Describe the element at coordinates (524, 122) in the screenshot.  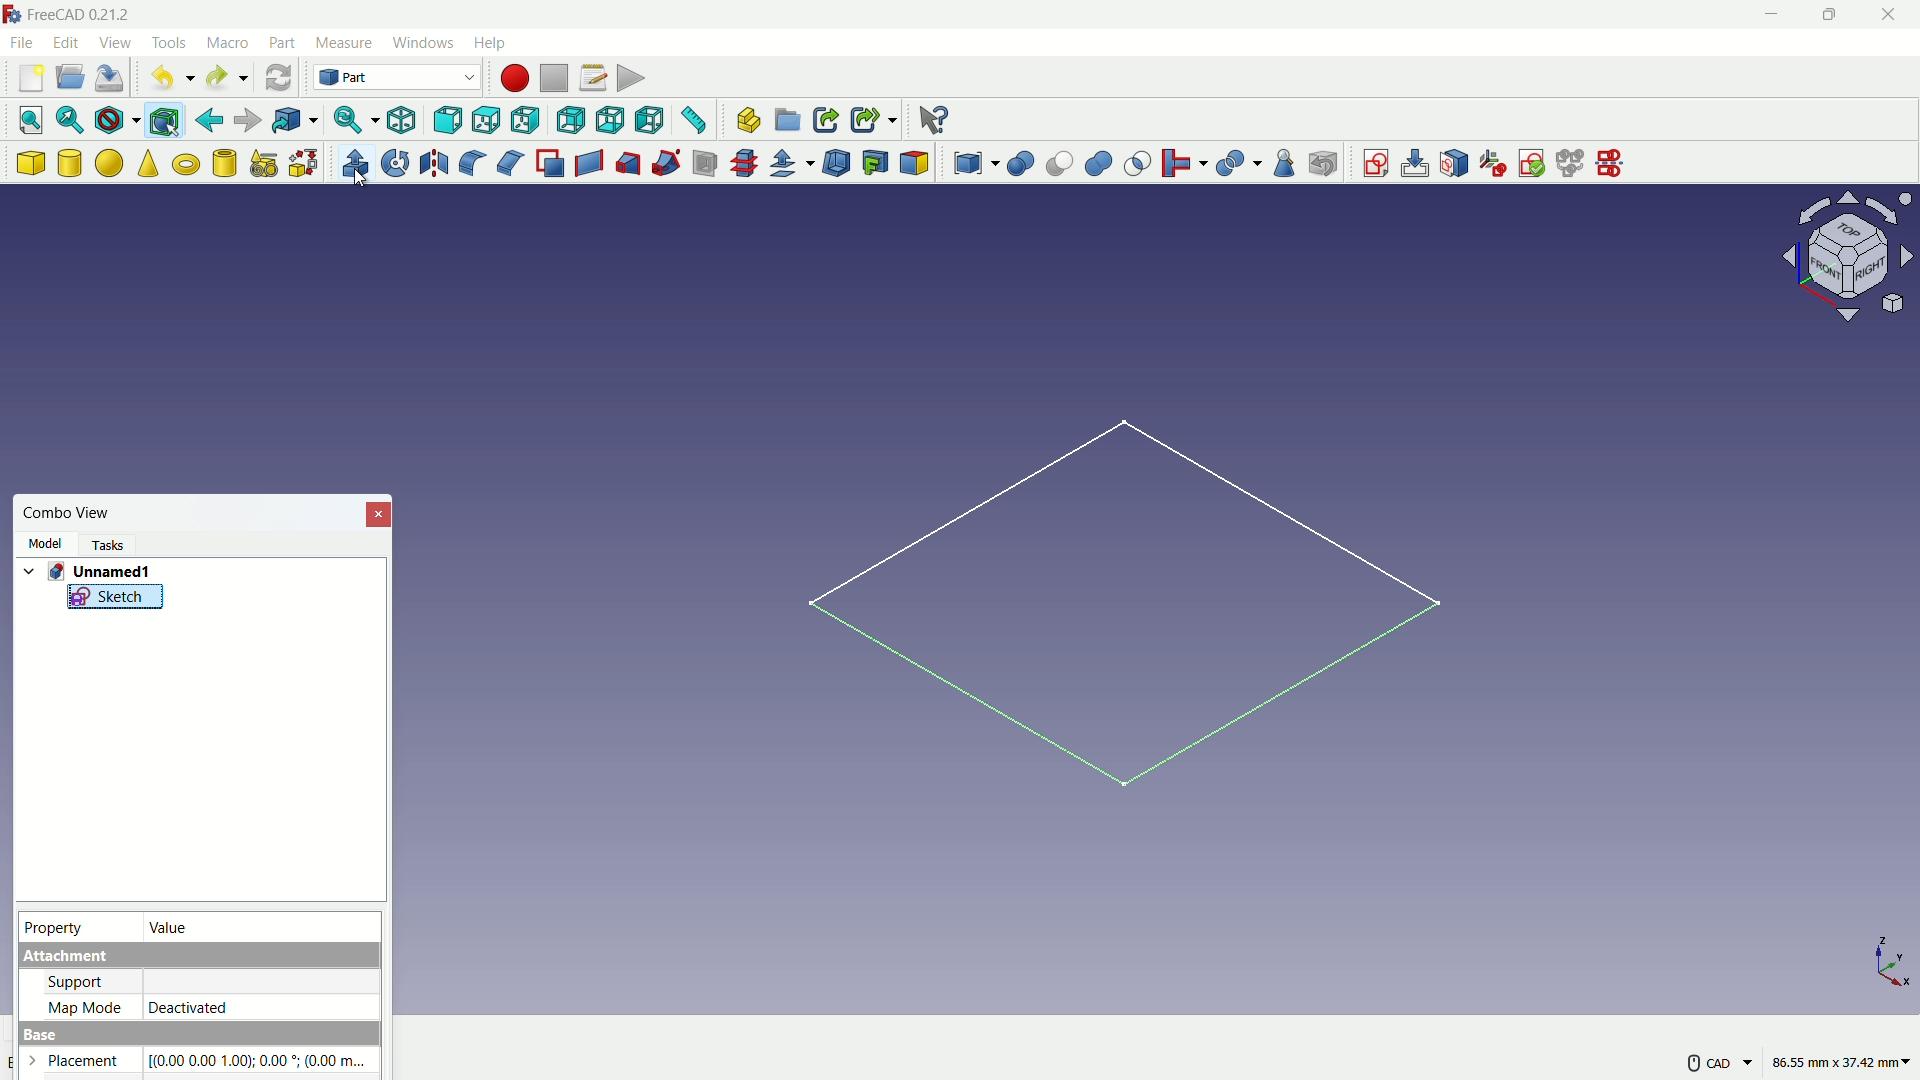
I see `right view` at that location.